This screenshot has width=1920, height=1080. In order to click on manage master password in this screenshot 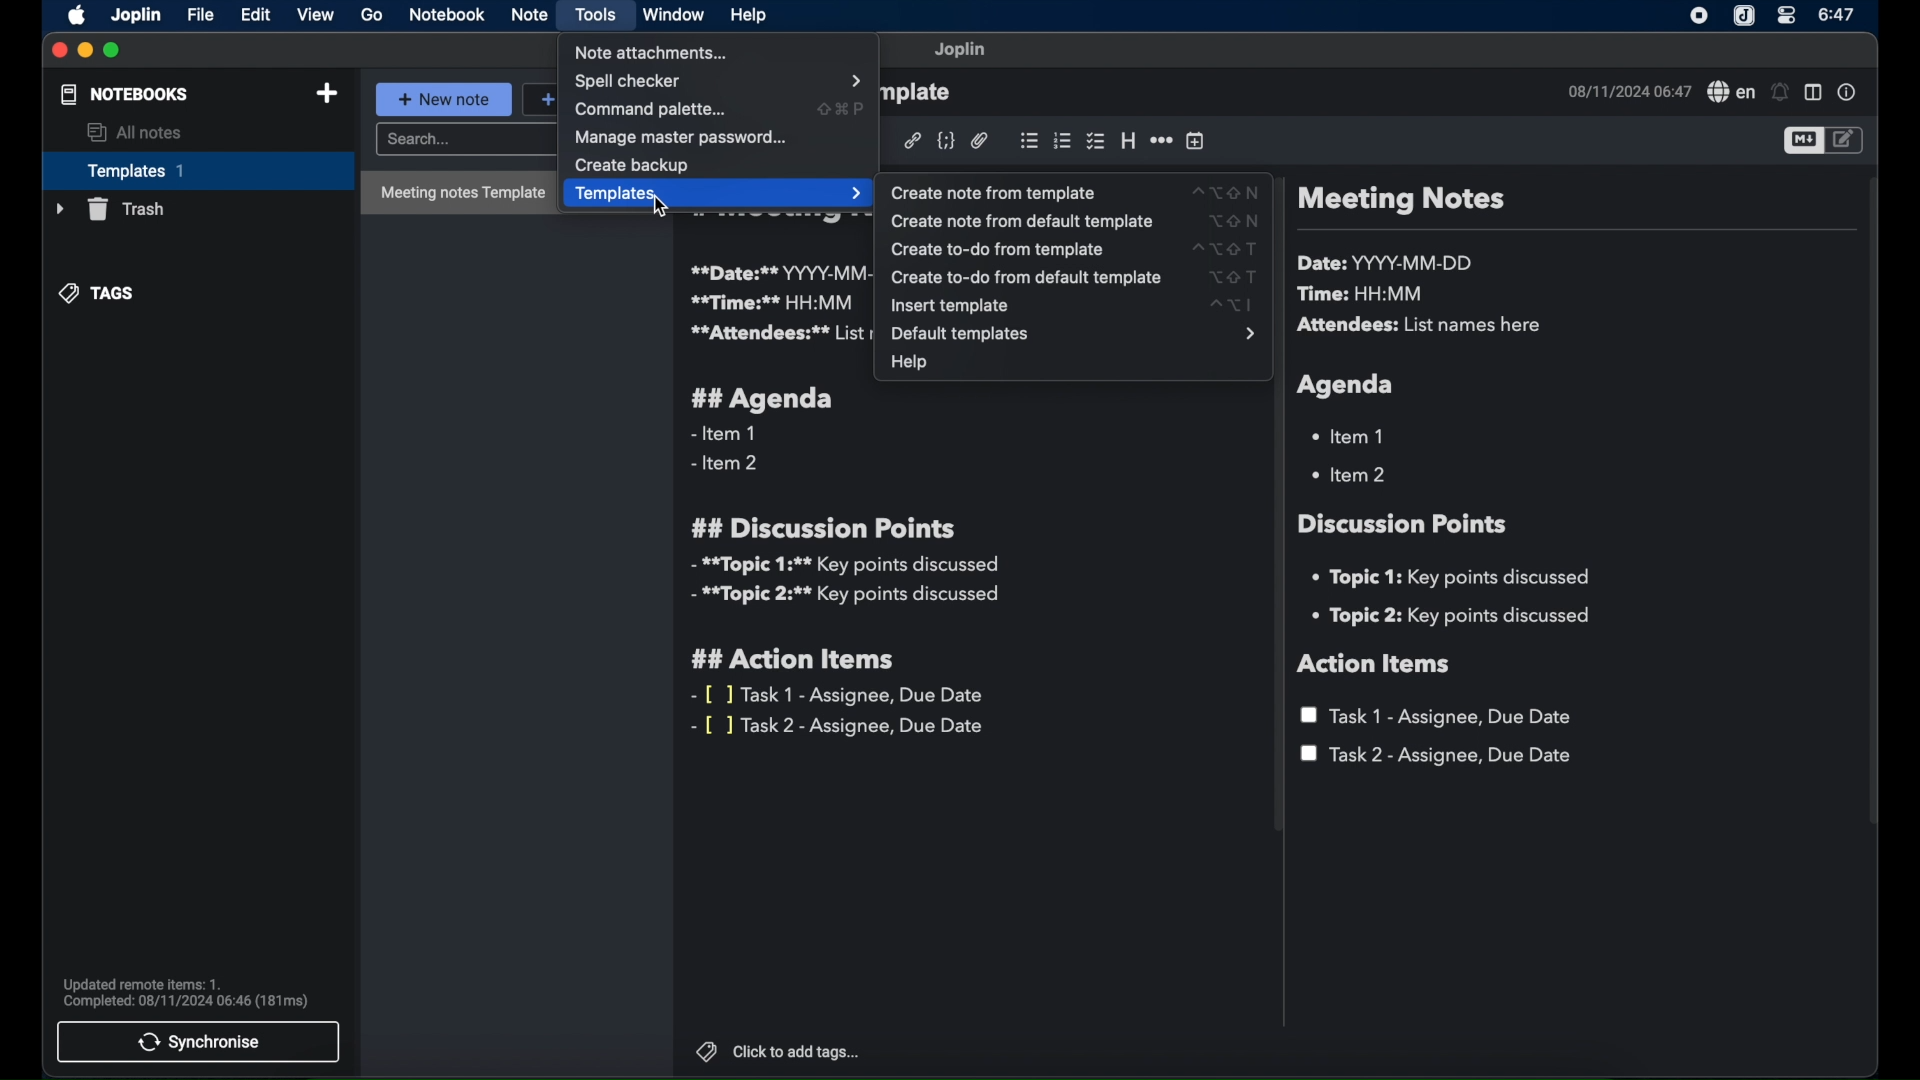, I will do `click(684, 137)`.